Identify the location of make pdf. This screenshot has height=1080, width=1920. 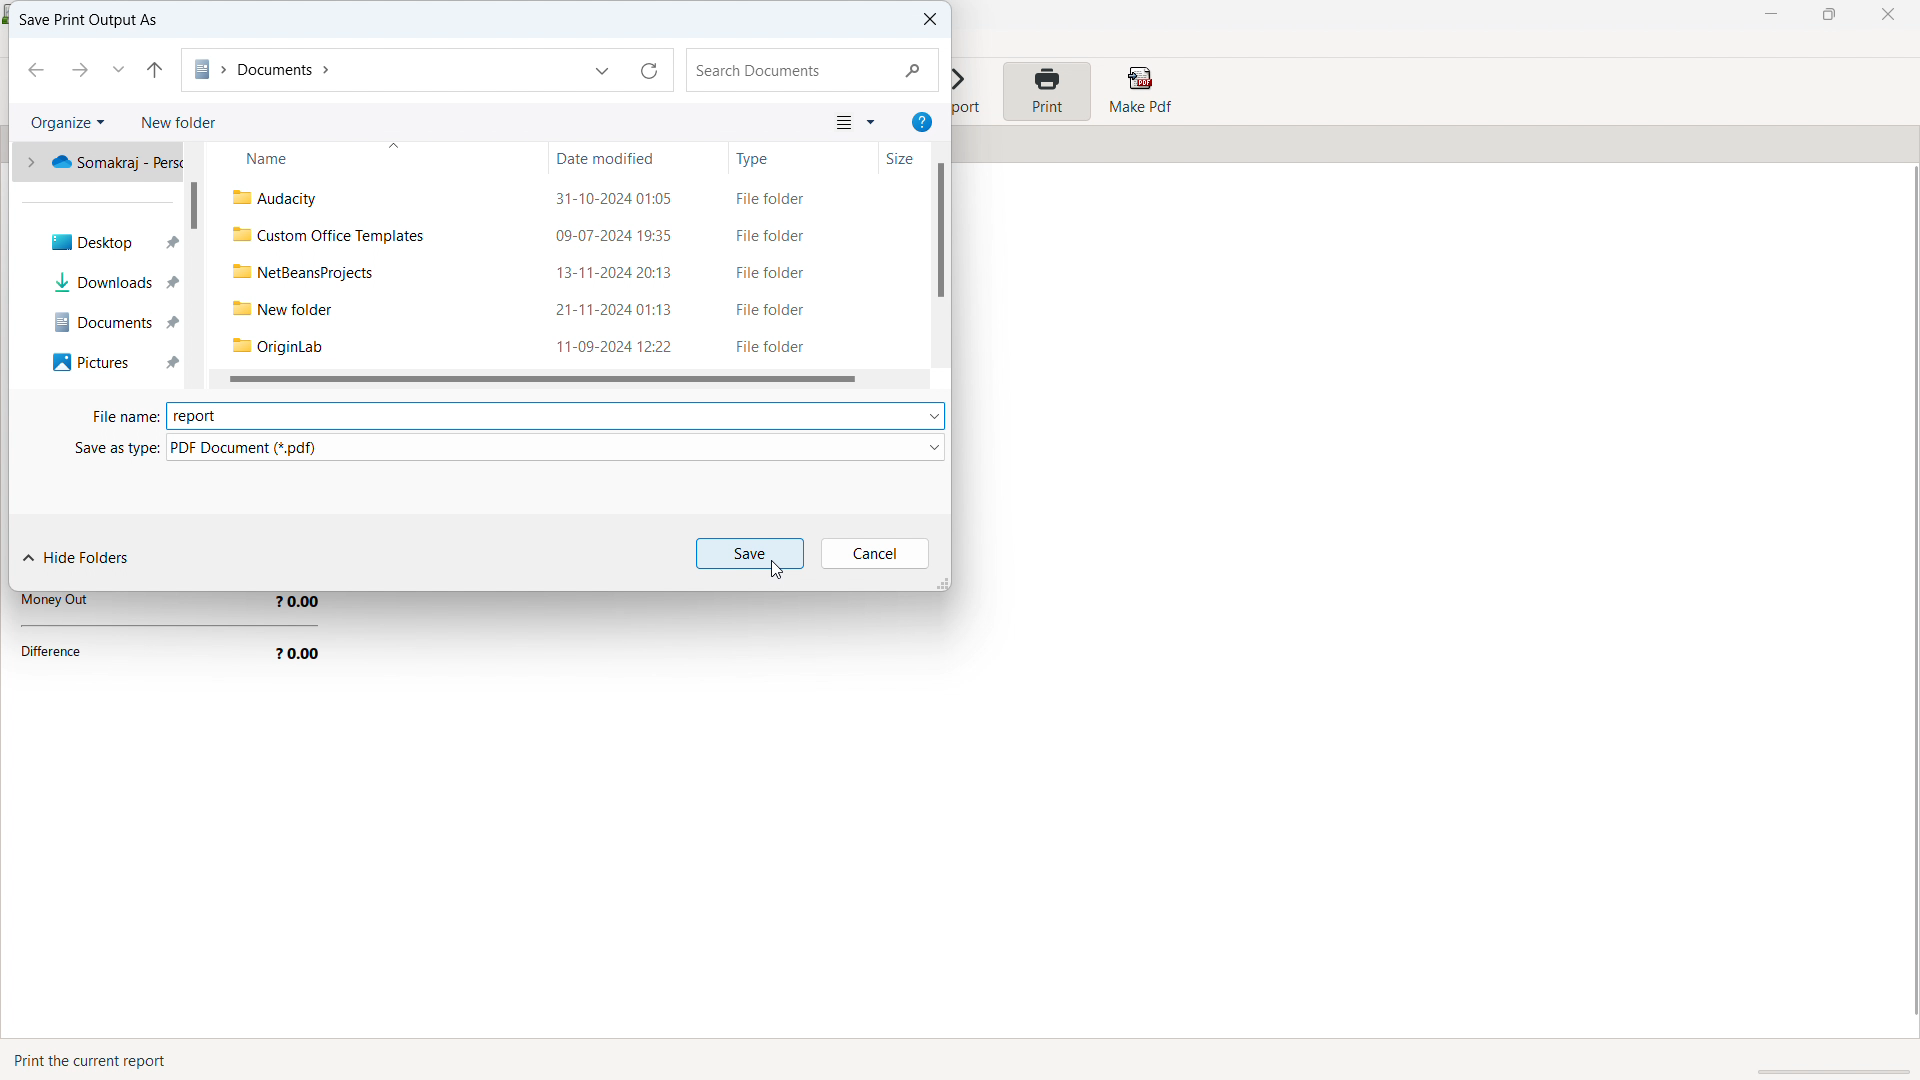
(1139, 91).